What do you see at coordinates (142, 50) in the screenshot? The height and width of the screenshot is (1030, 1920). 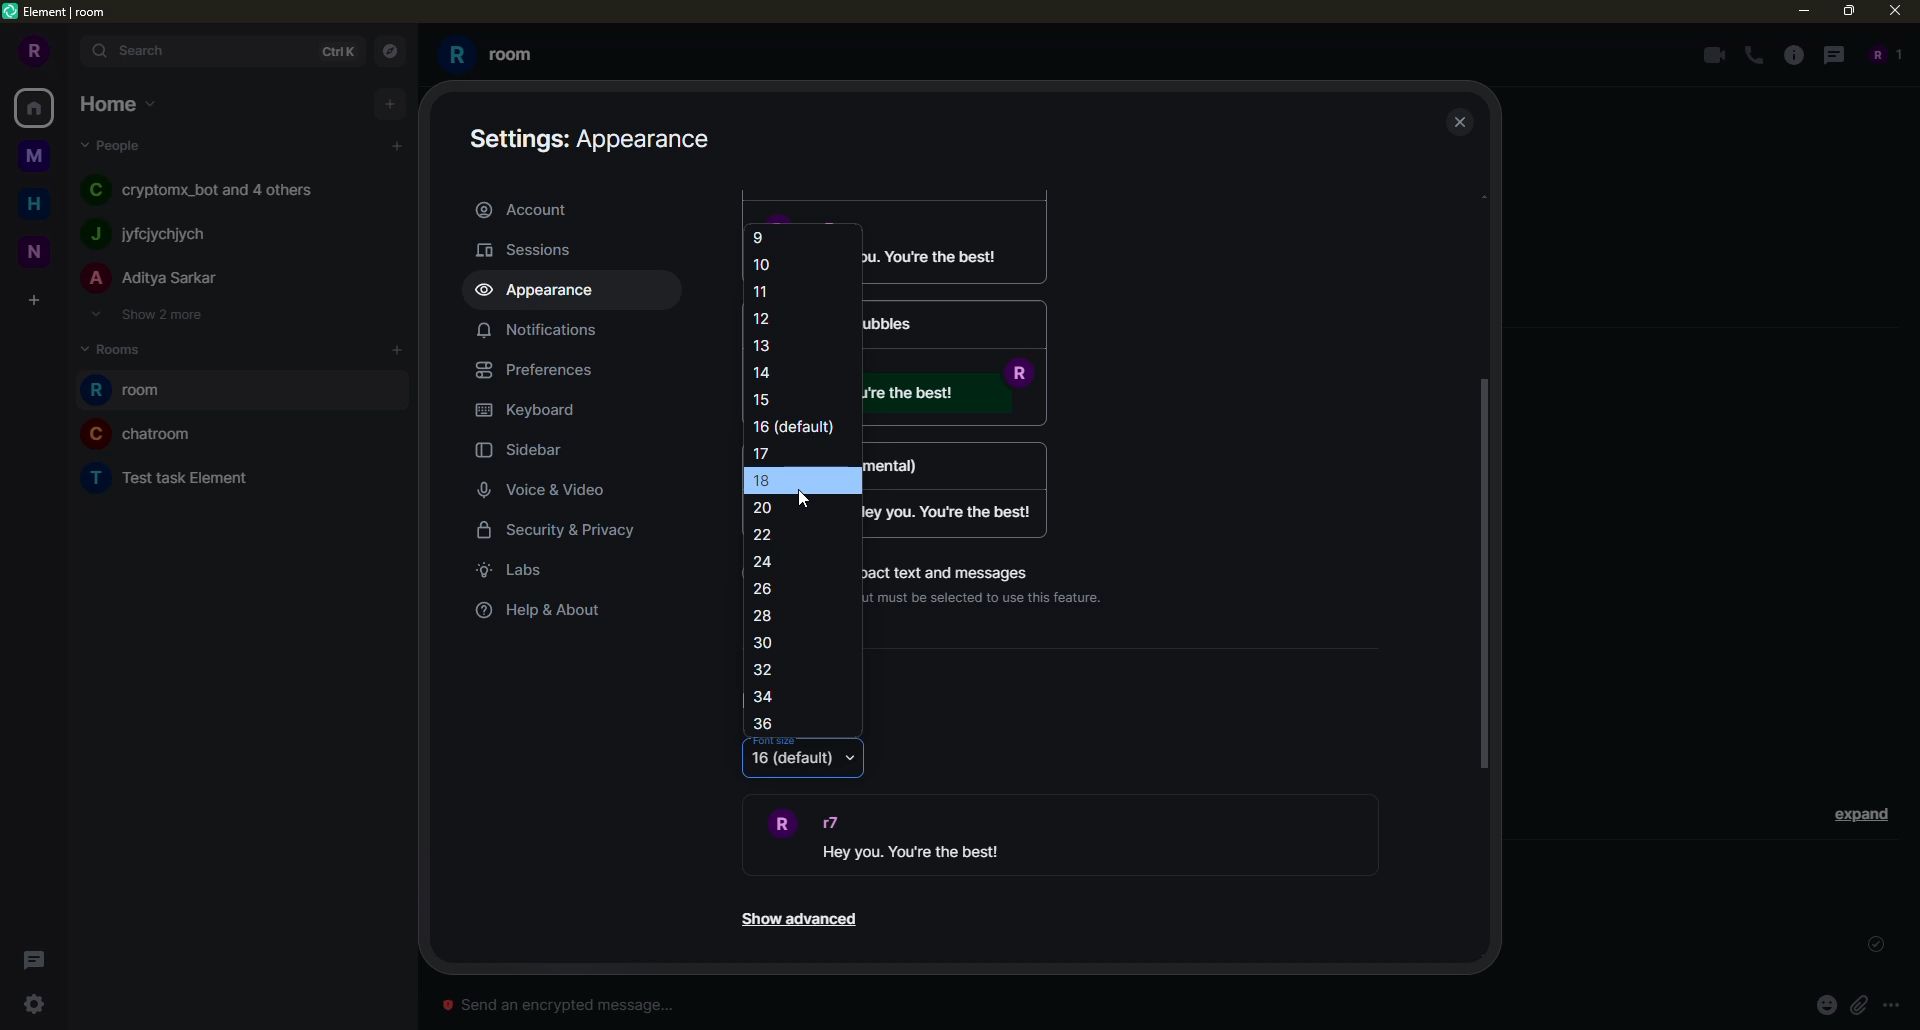 I see `search` at bounding box center [142, 50].